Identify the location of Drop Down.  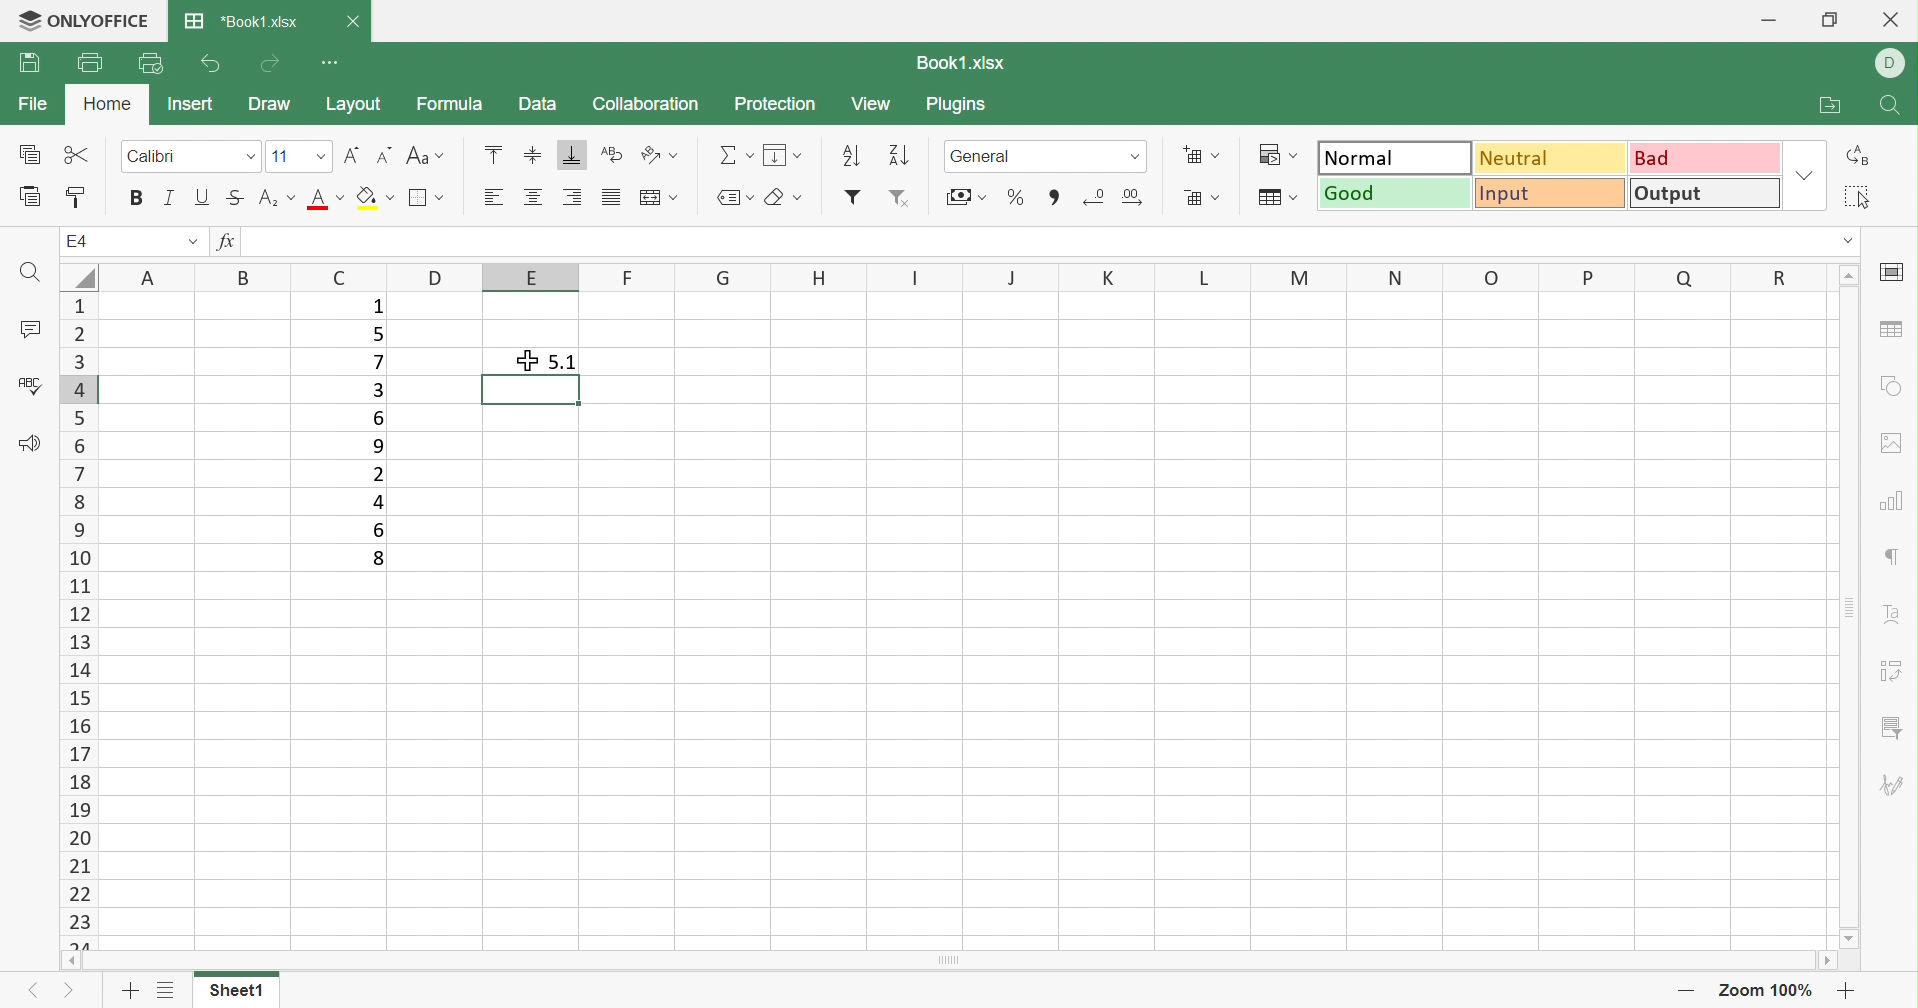
(1805, 179).